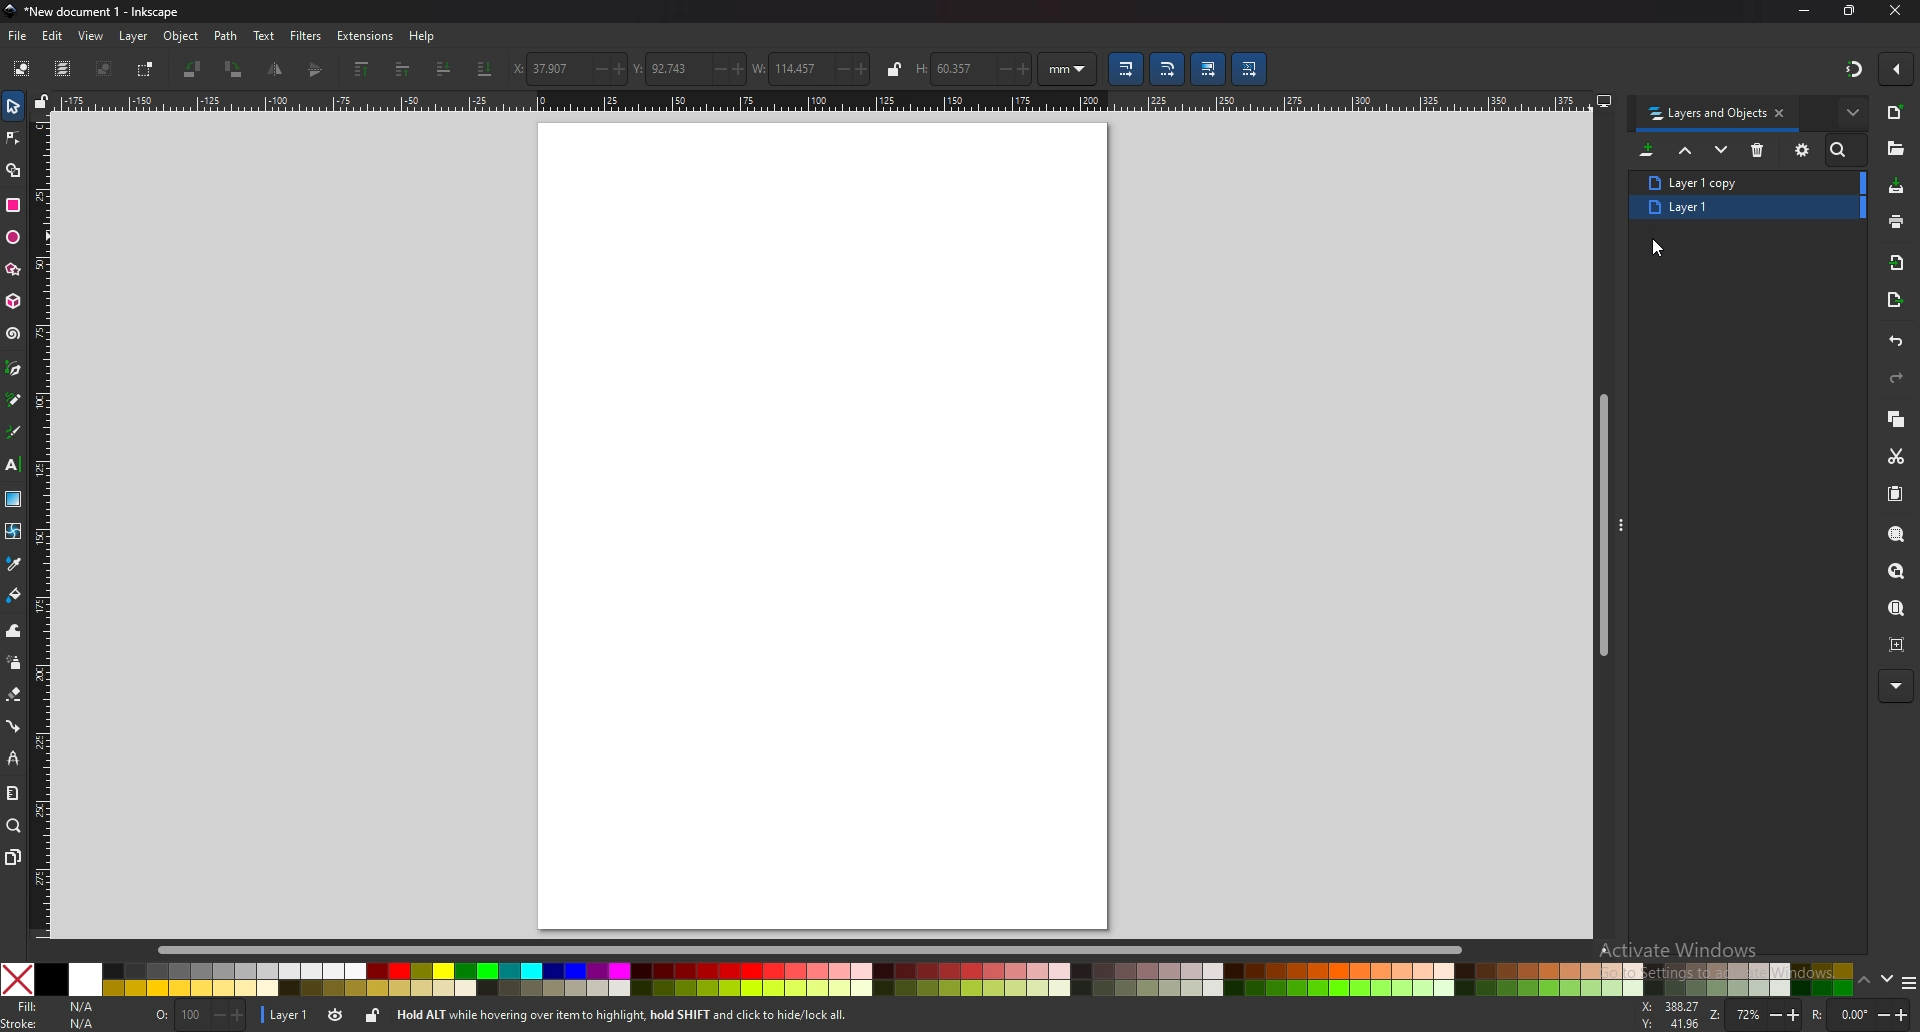 This screenshot has width=1920, height=1032. What do you see at coordinates (13, 631) in the screenshot?
I see `tweak` at bounding box center [13, 631].